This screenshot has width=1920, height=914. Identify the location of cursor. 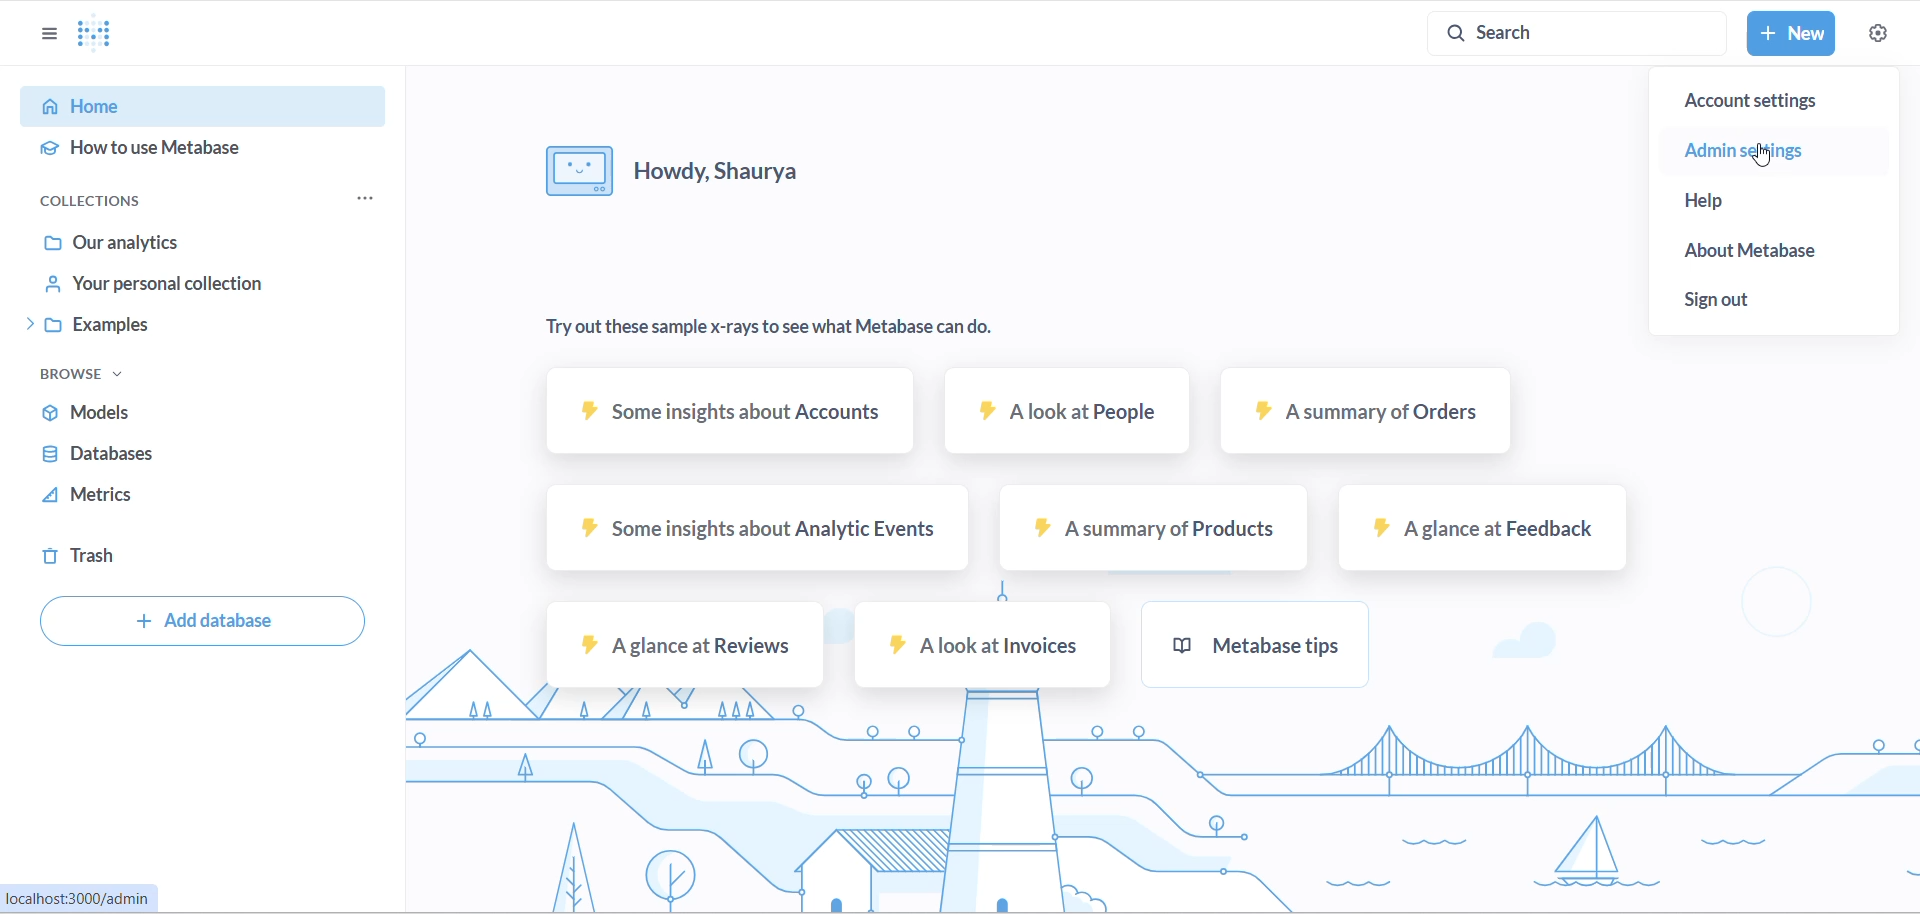
(1761, 156).